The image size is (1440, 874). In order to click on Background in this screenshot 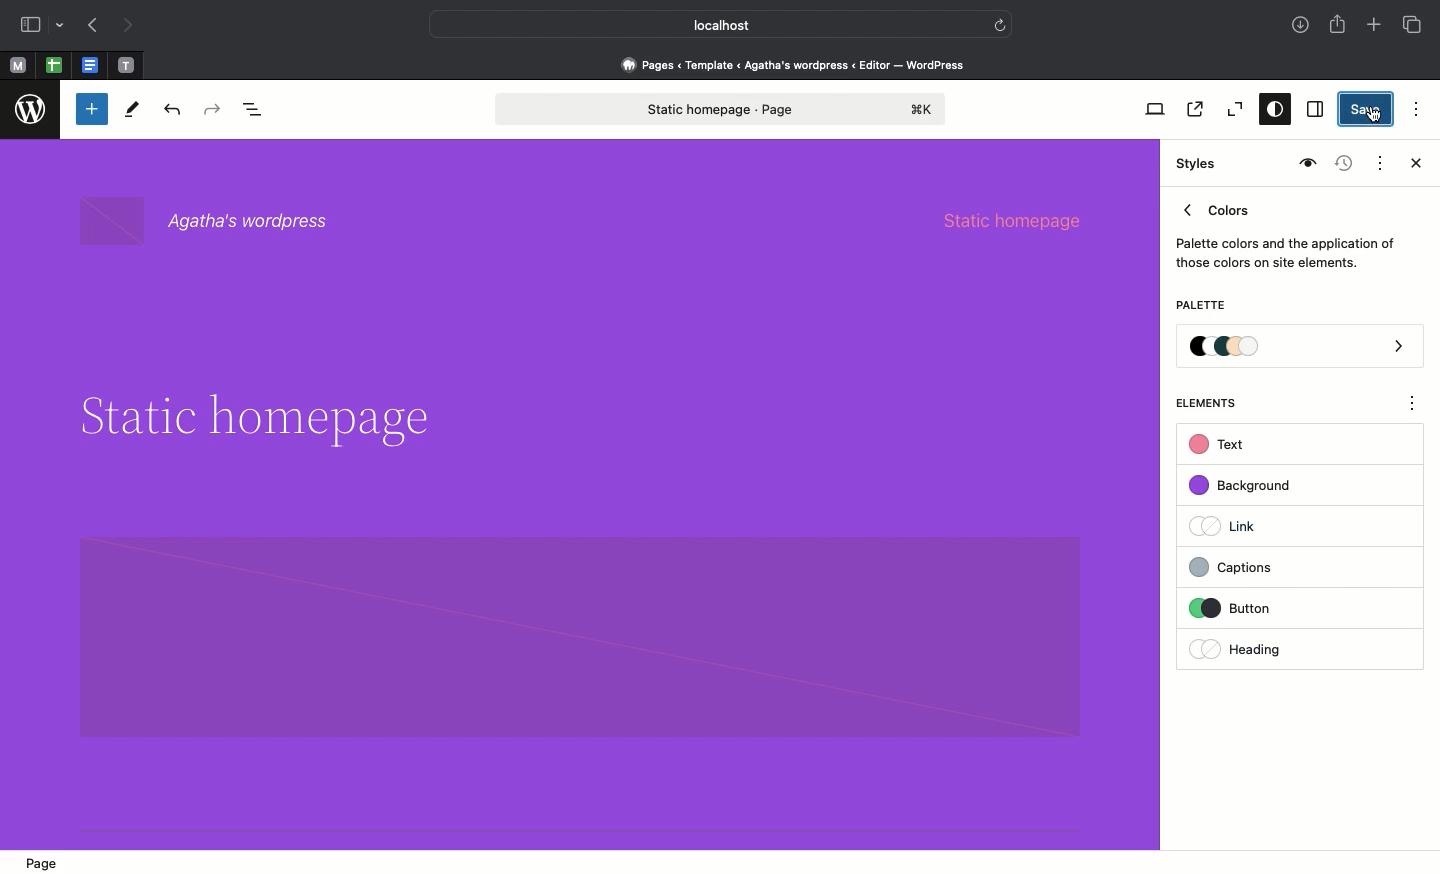, I will do `click(1250, 486)`.